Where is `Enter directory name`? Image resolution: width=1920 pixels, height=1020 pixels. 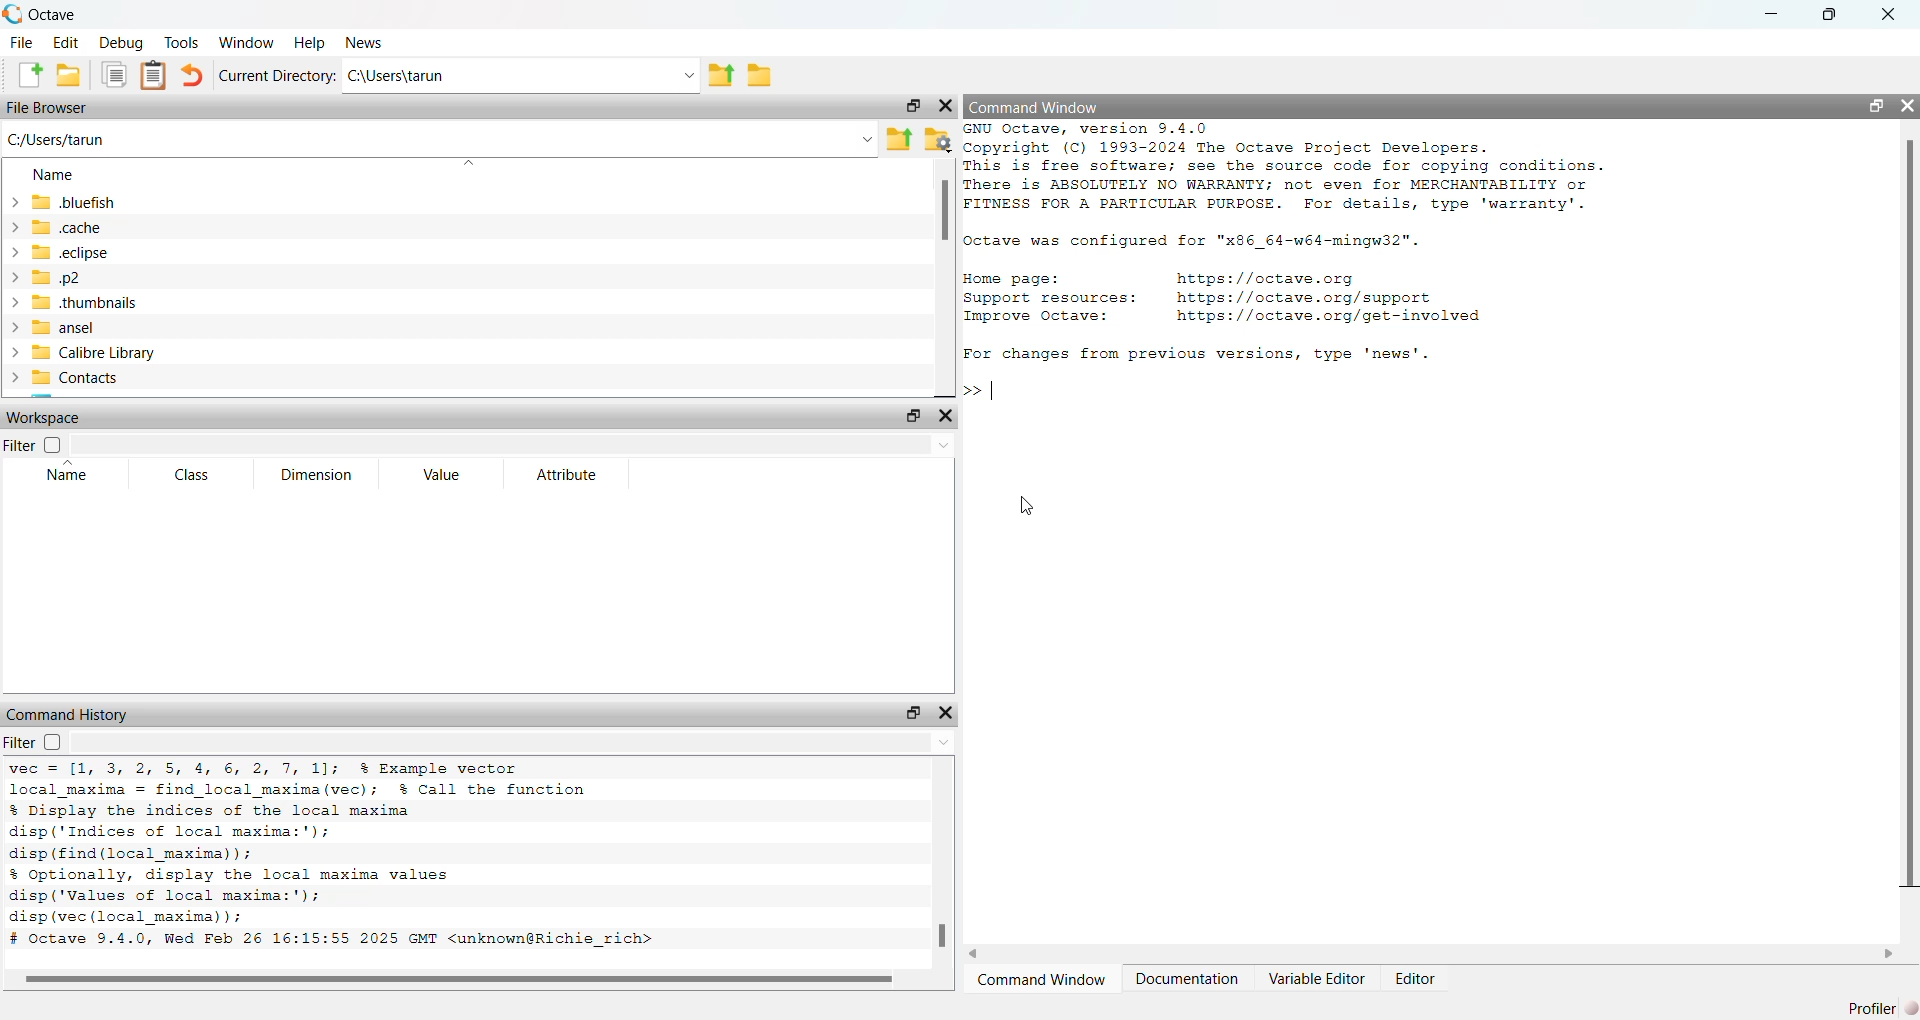 Enter directory name is located at coordinates (689, 74).